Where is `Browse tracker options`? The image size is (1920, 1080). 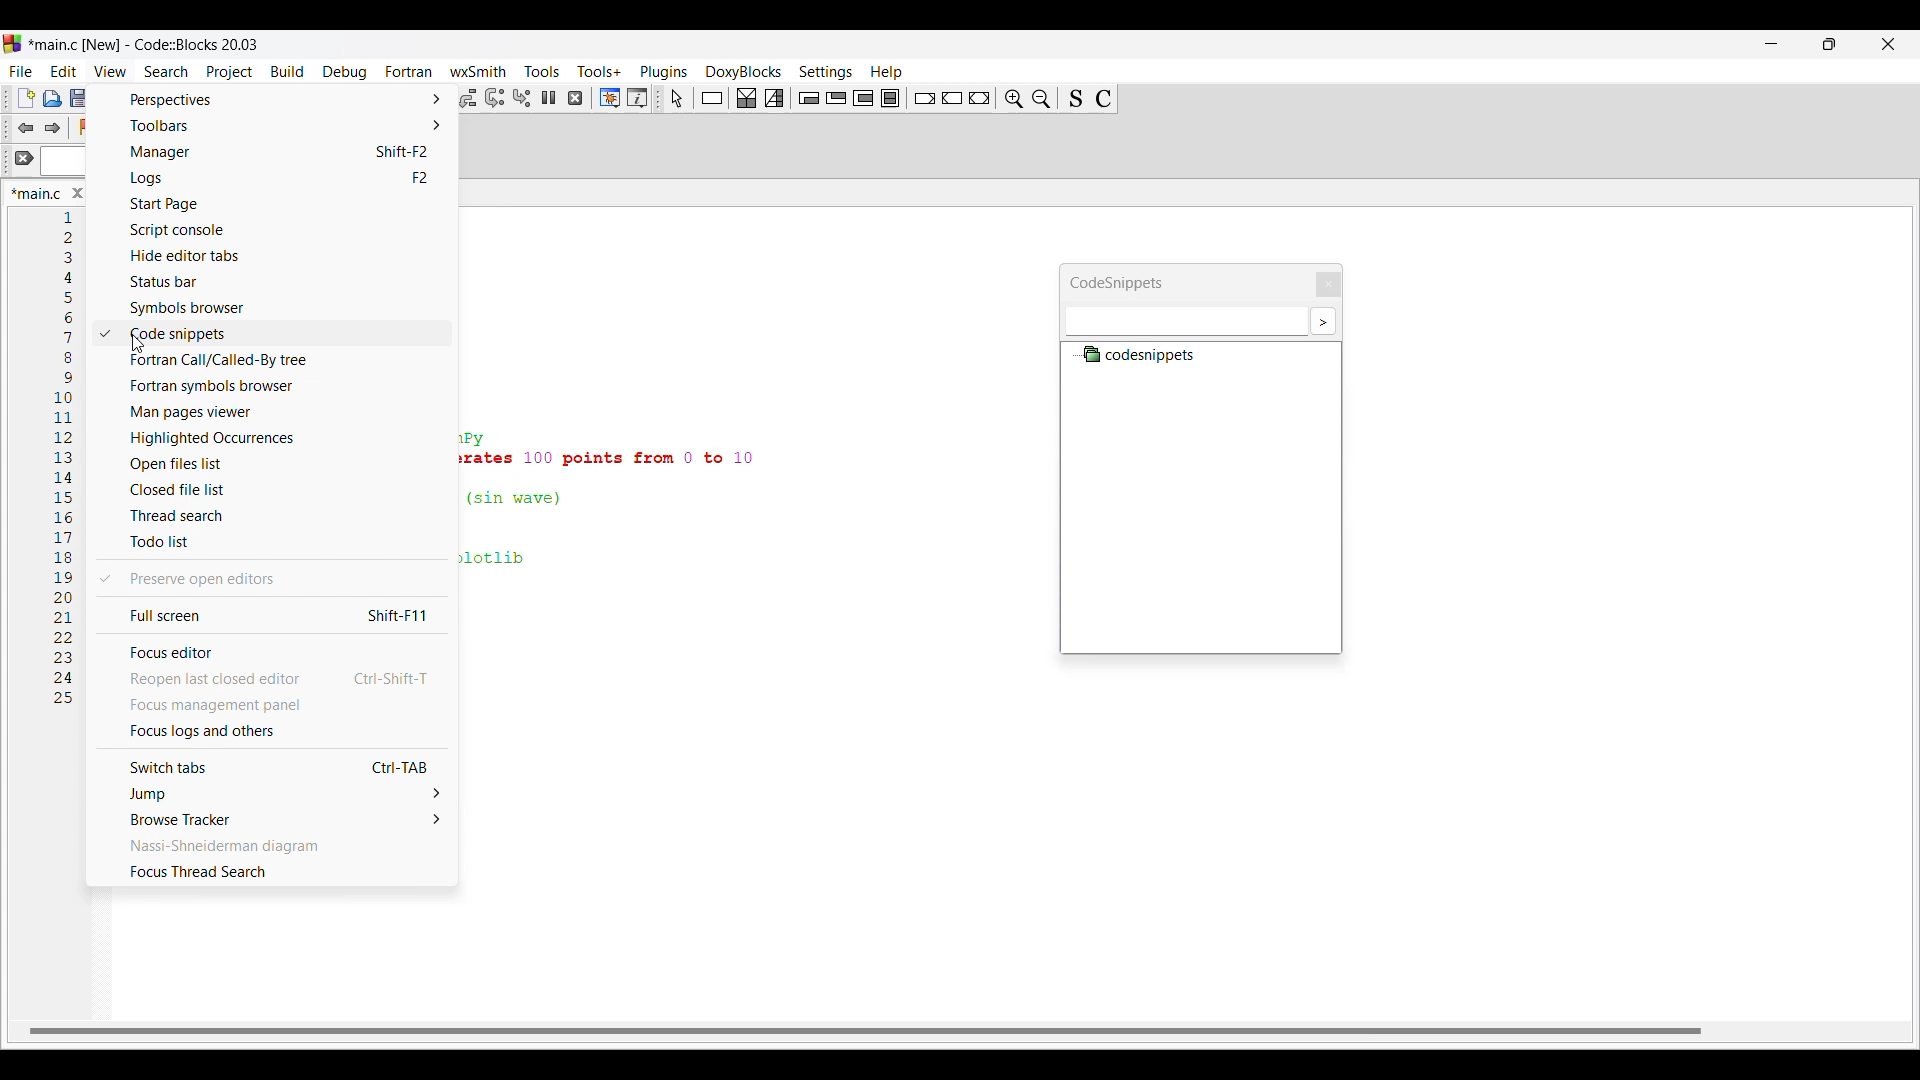
Browse tracker options is located at coordinates (274, 819).